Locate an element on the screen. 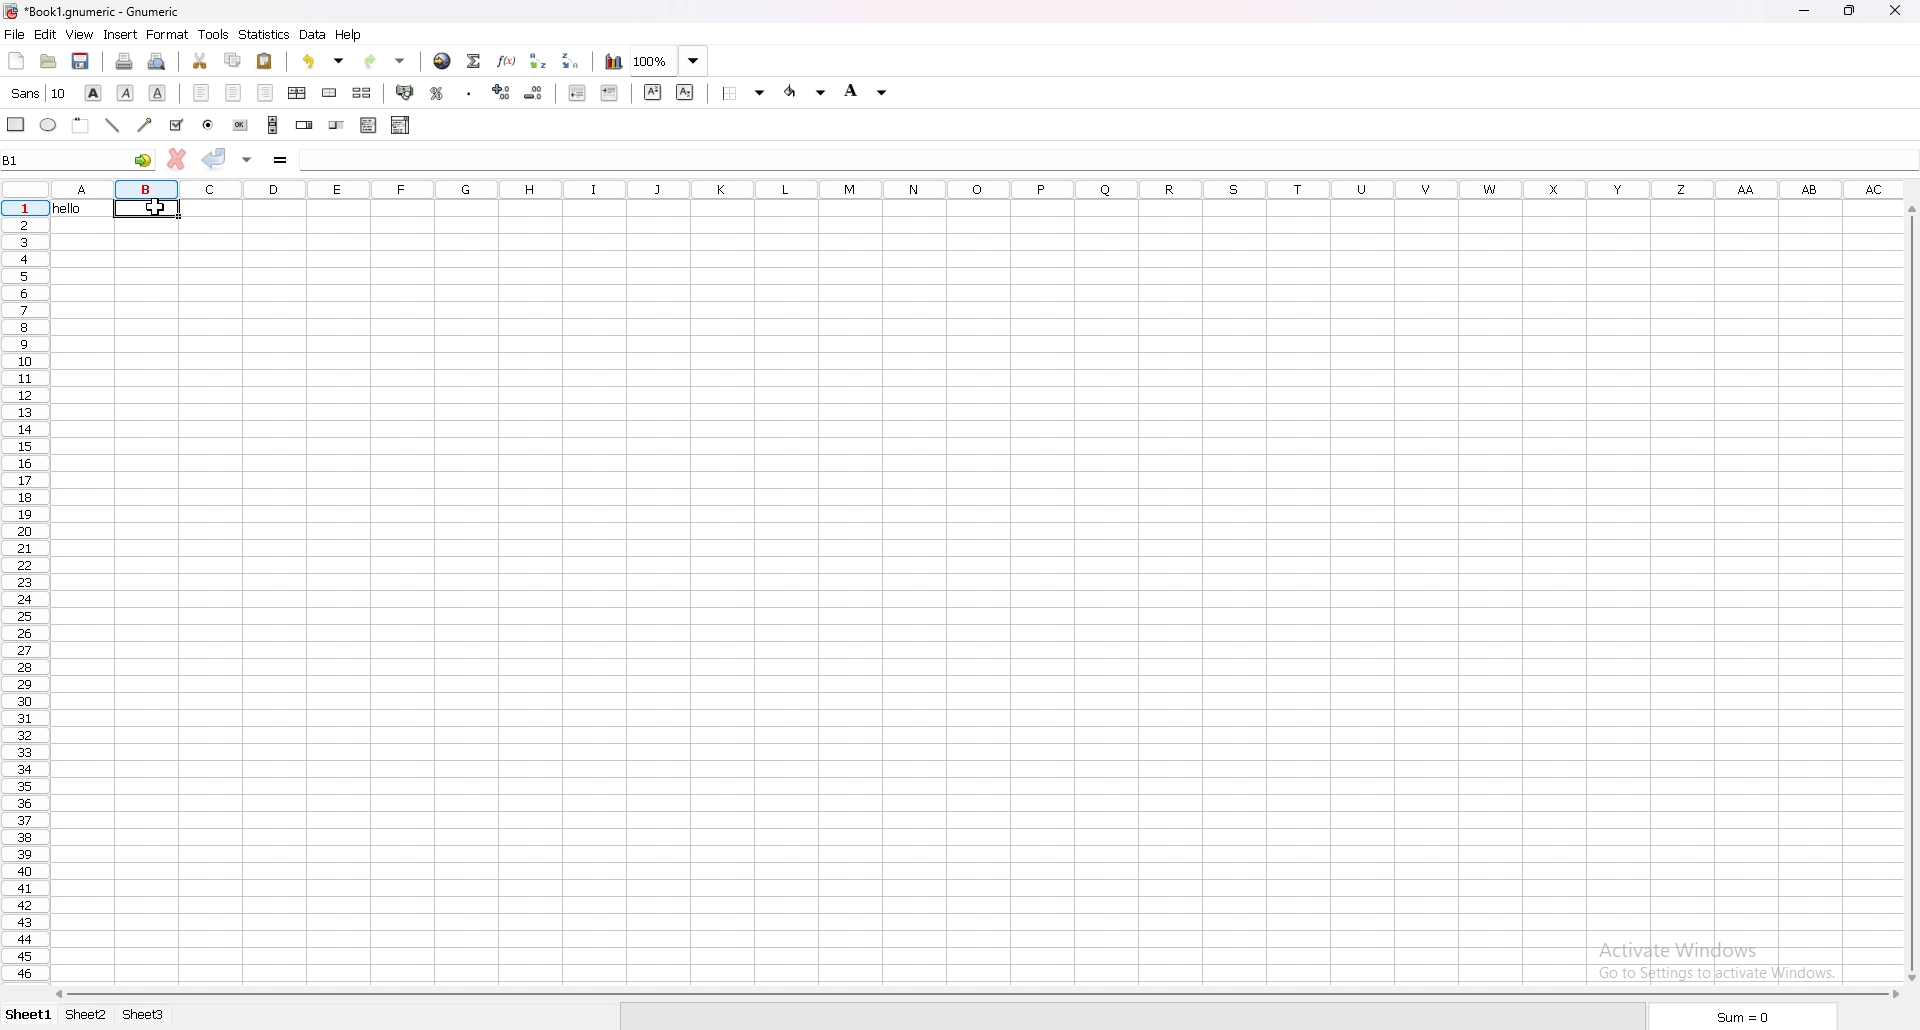  sheet is located at coordinates (28, 1015).